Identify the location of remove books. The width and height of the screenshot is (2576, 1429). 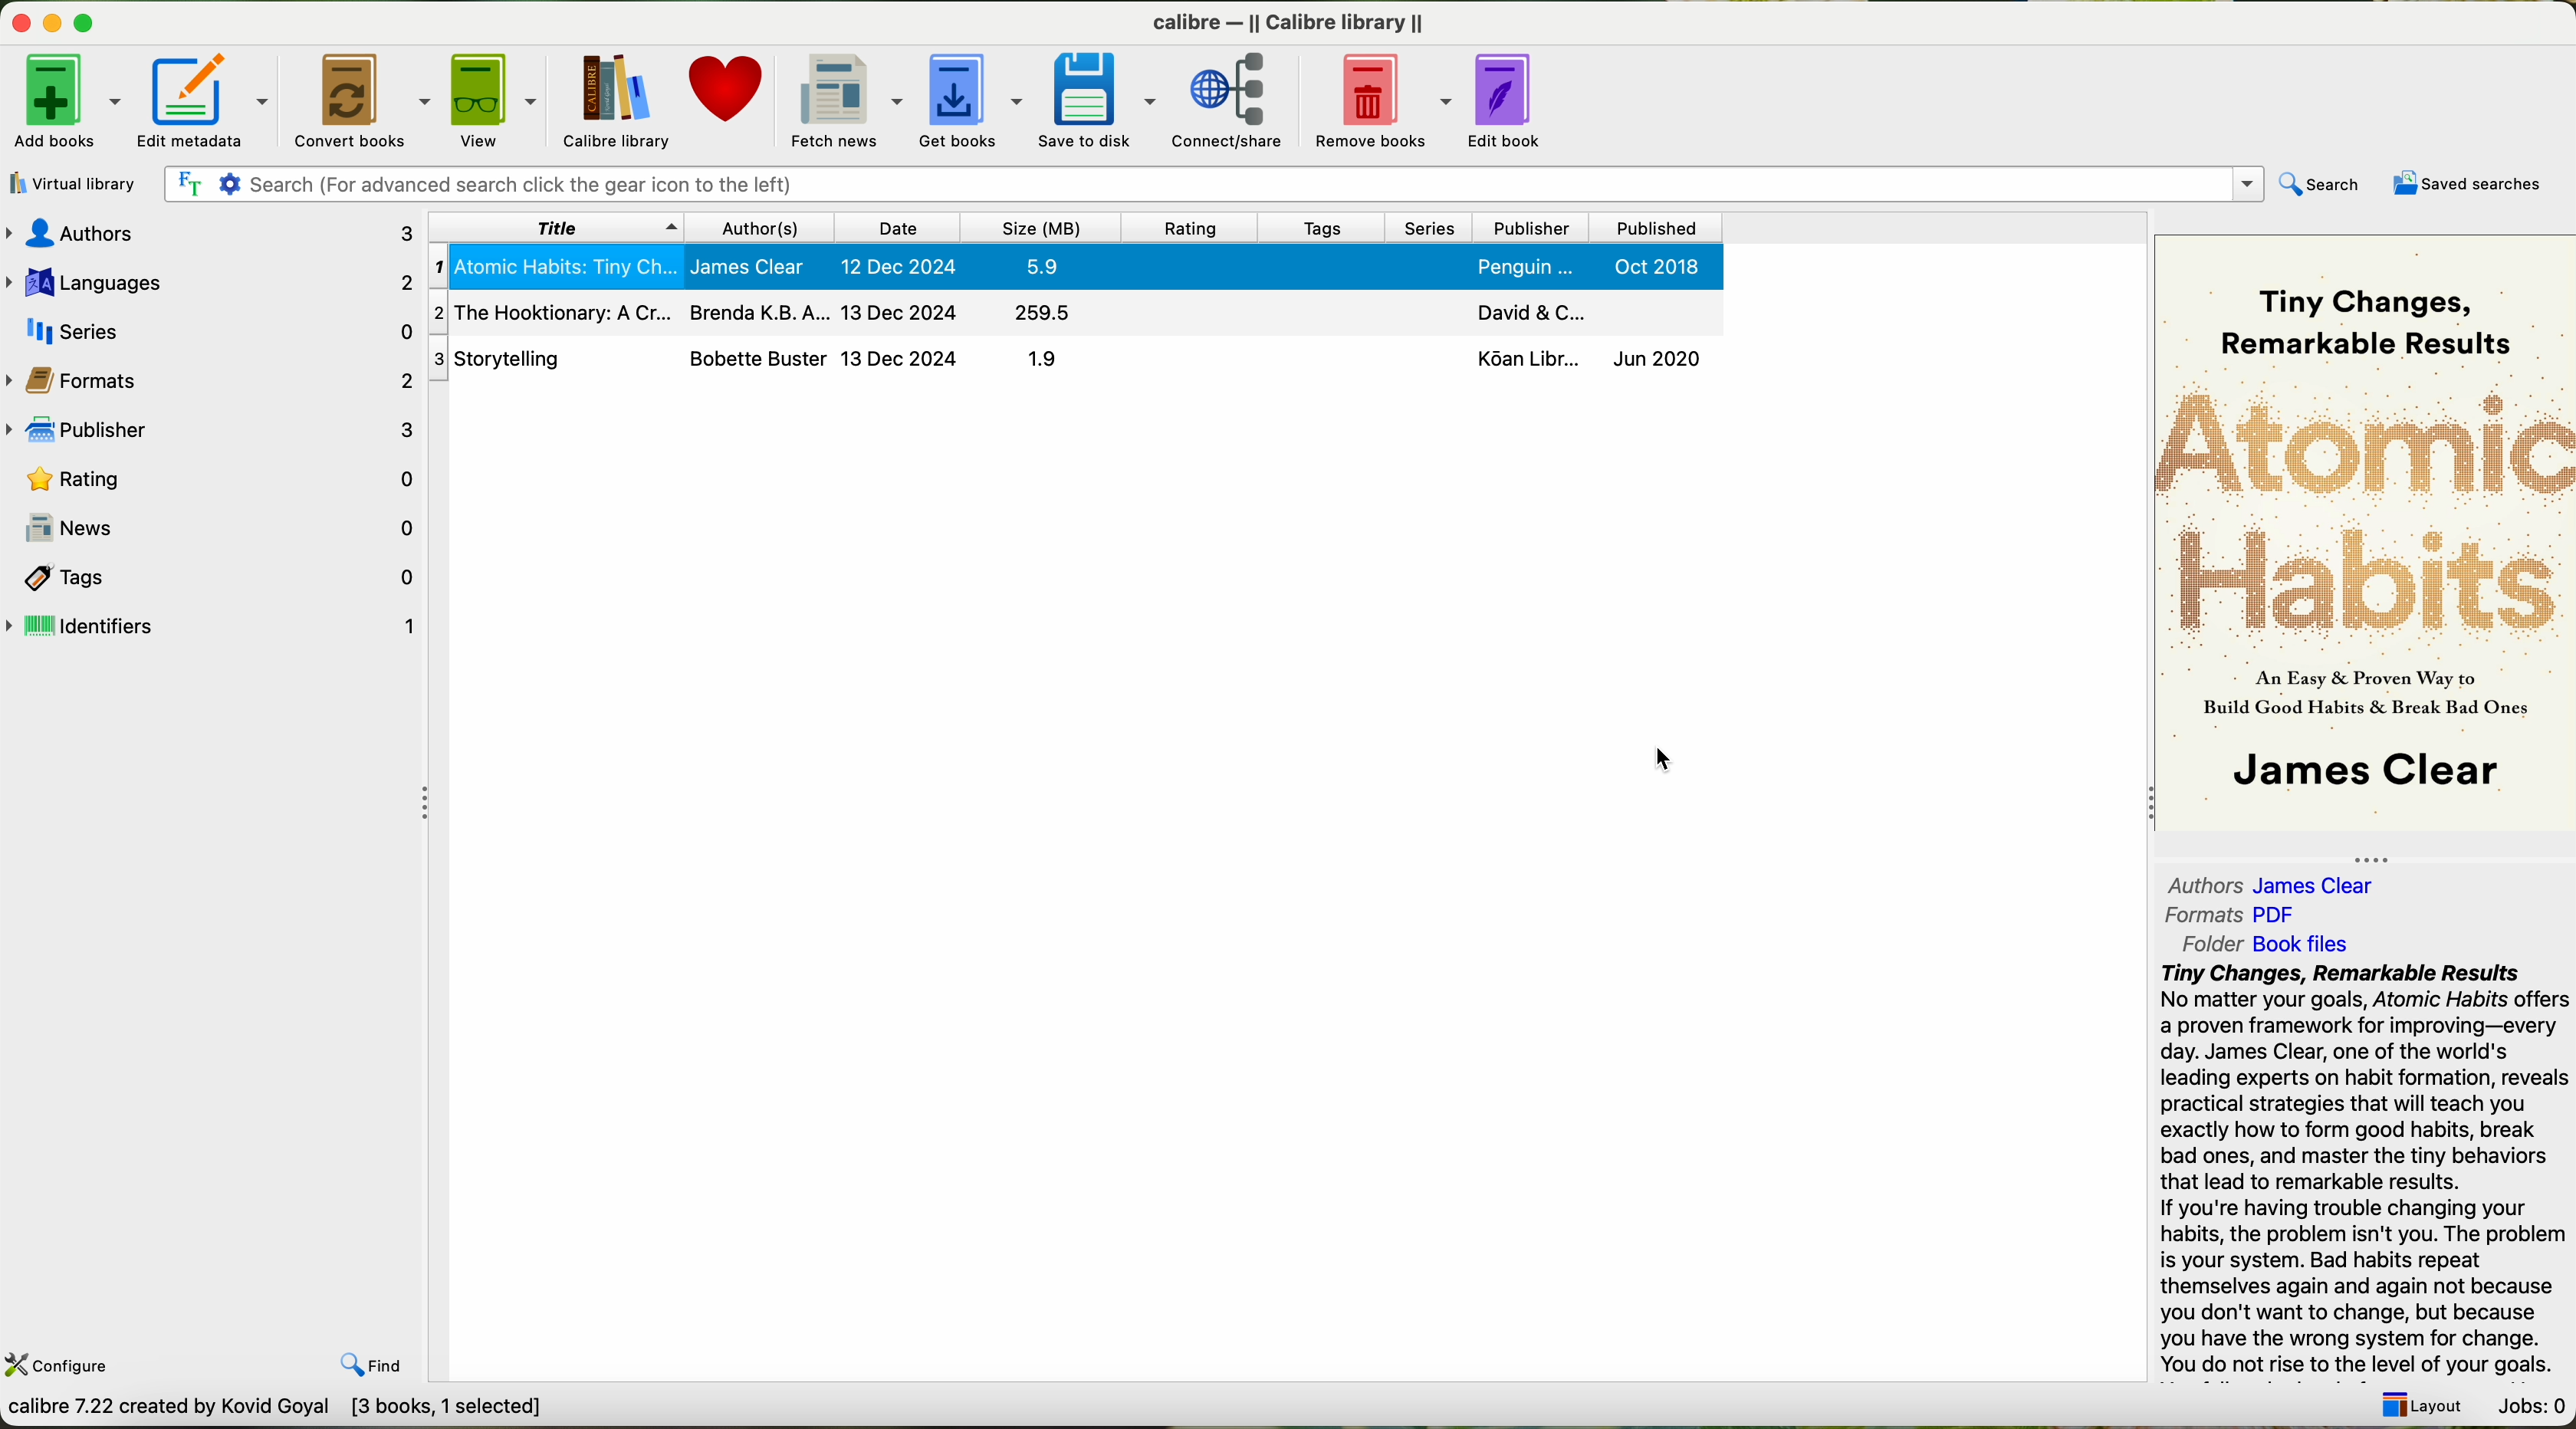
(1386, 99).